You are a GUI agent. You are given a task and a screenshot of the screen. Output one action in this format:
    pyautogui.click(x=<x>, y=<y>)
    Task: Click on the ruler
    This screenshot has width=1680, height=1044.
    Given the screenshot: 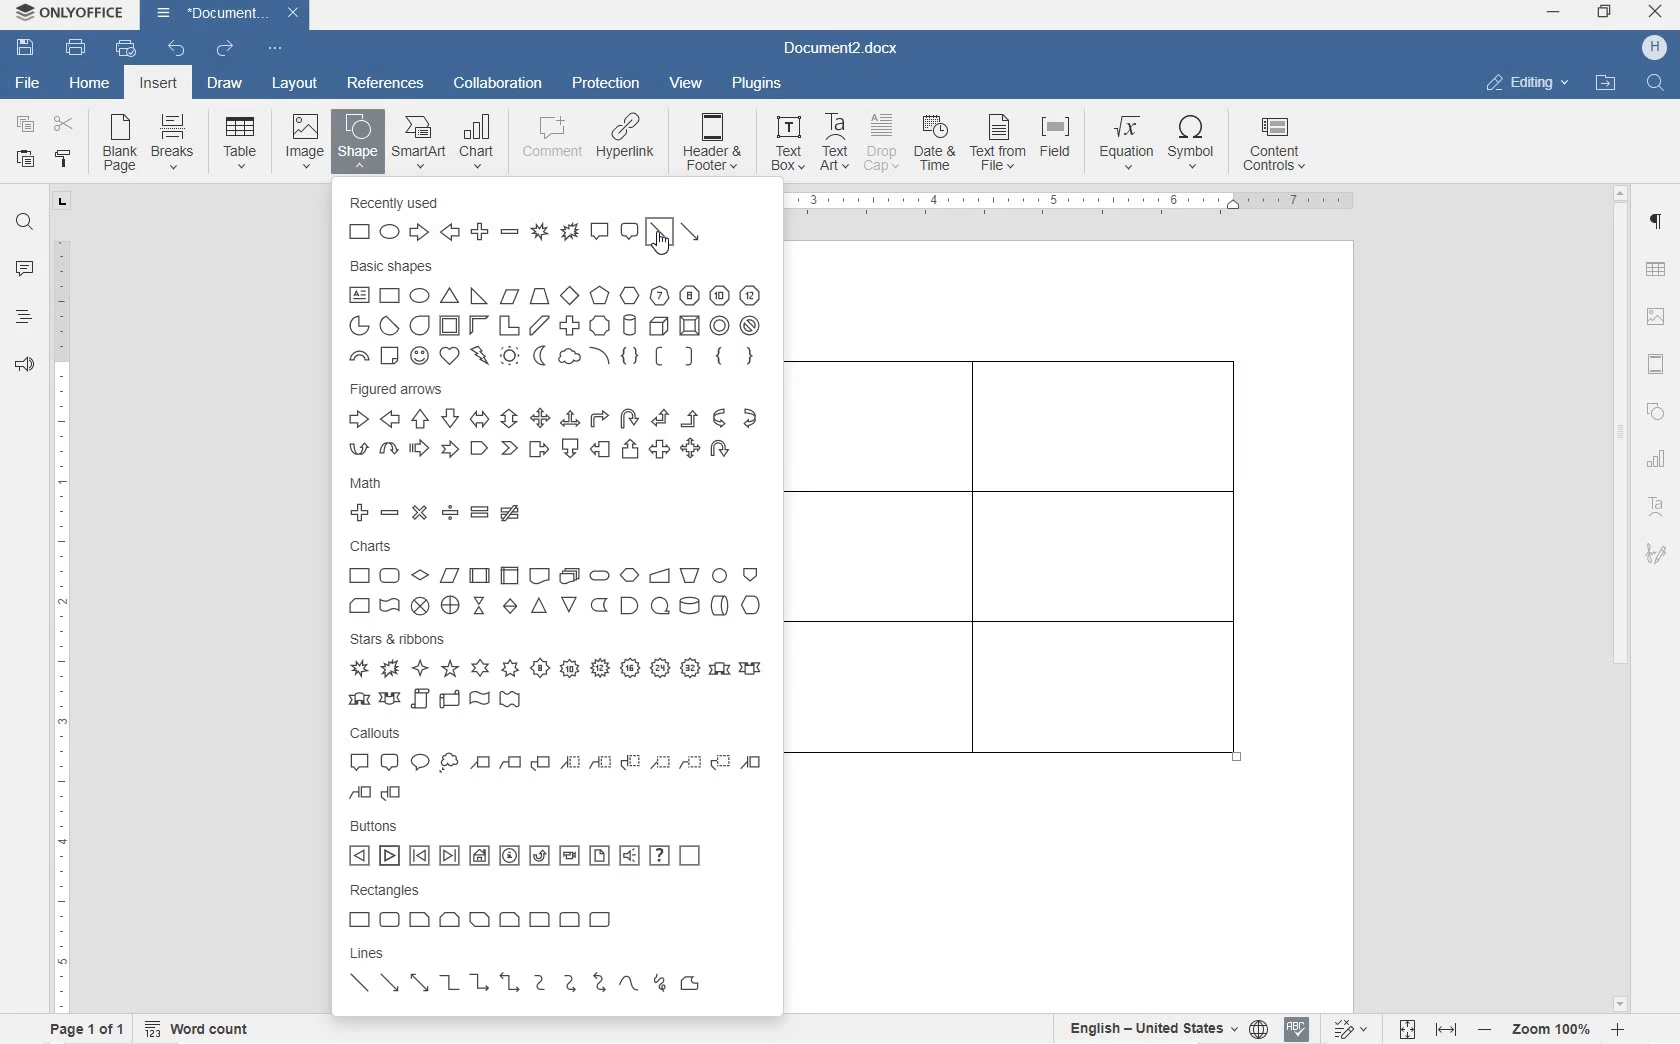 What is the action you would take?
    pyautogui.click(x=61, y=619)
    